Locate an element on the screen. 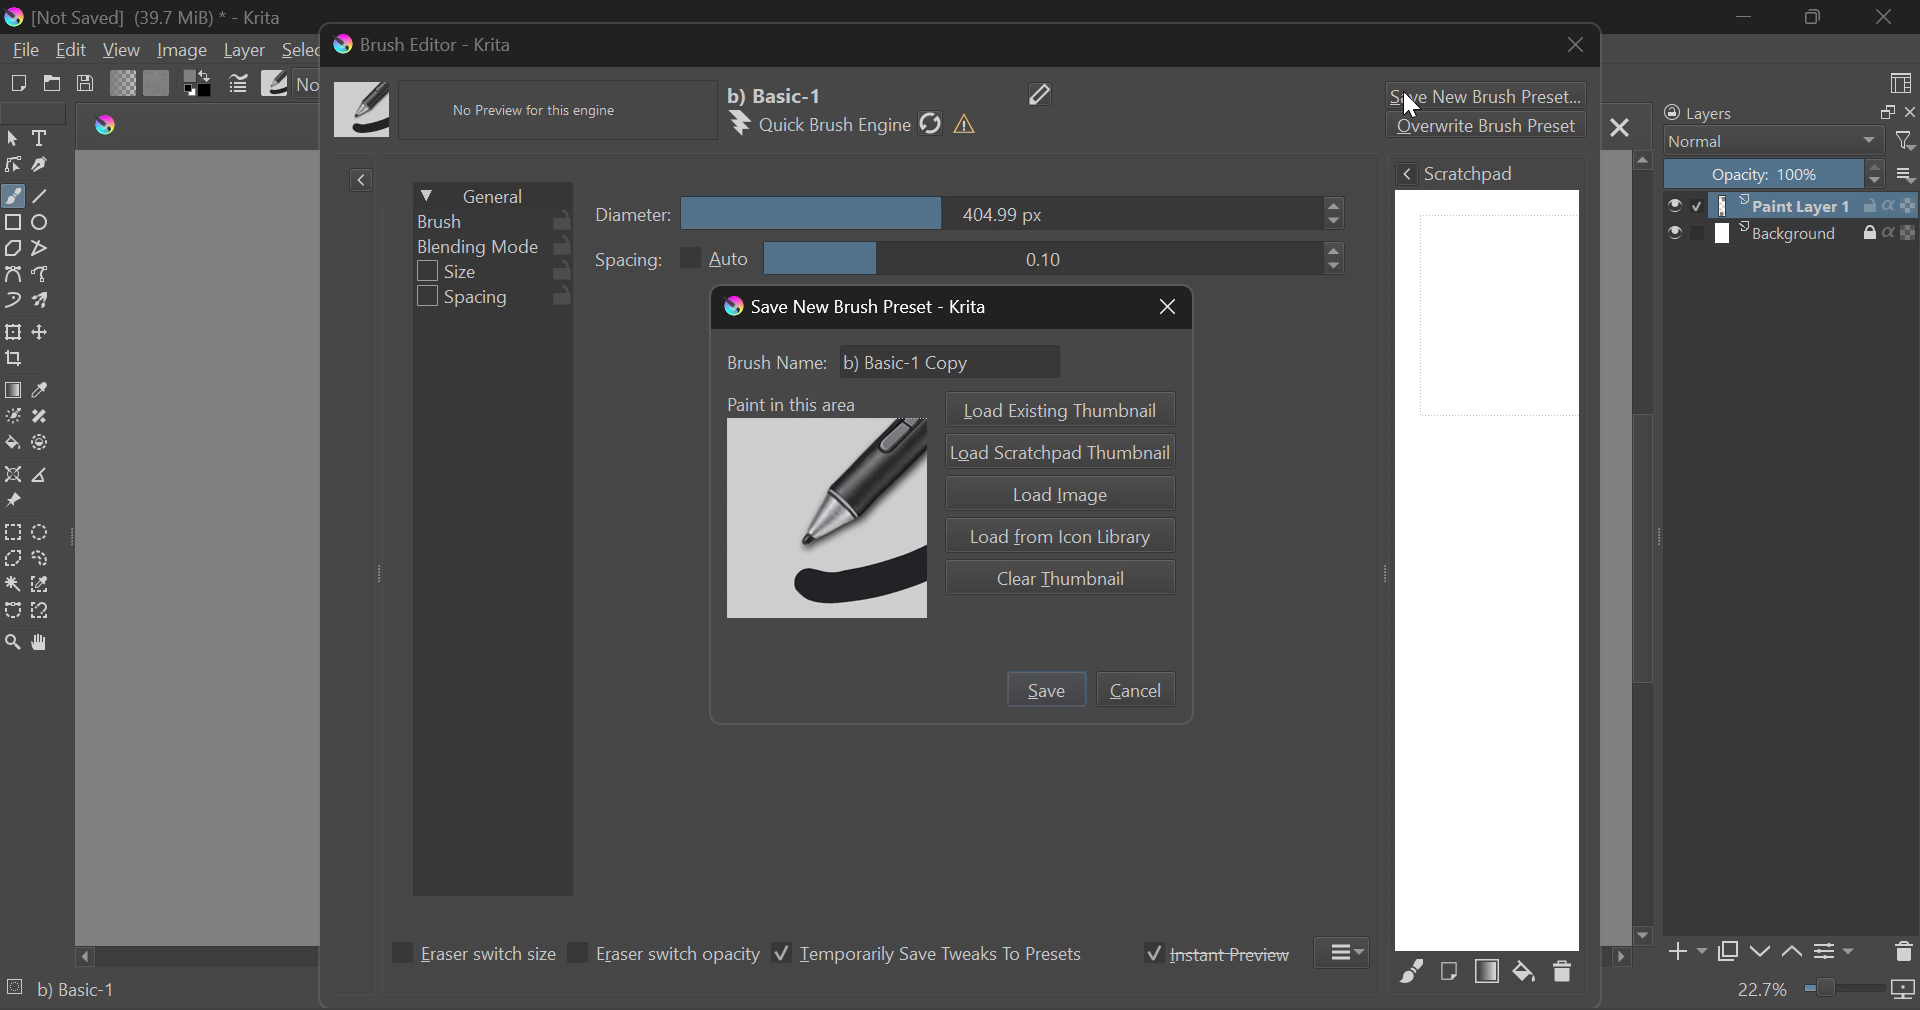 The width and height of the screenshot is (1920, 1010). Assistant Tool is located at coordinates (14, 475).